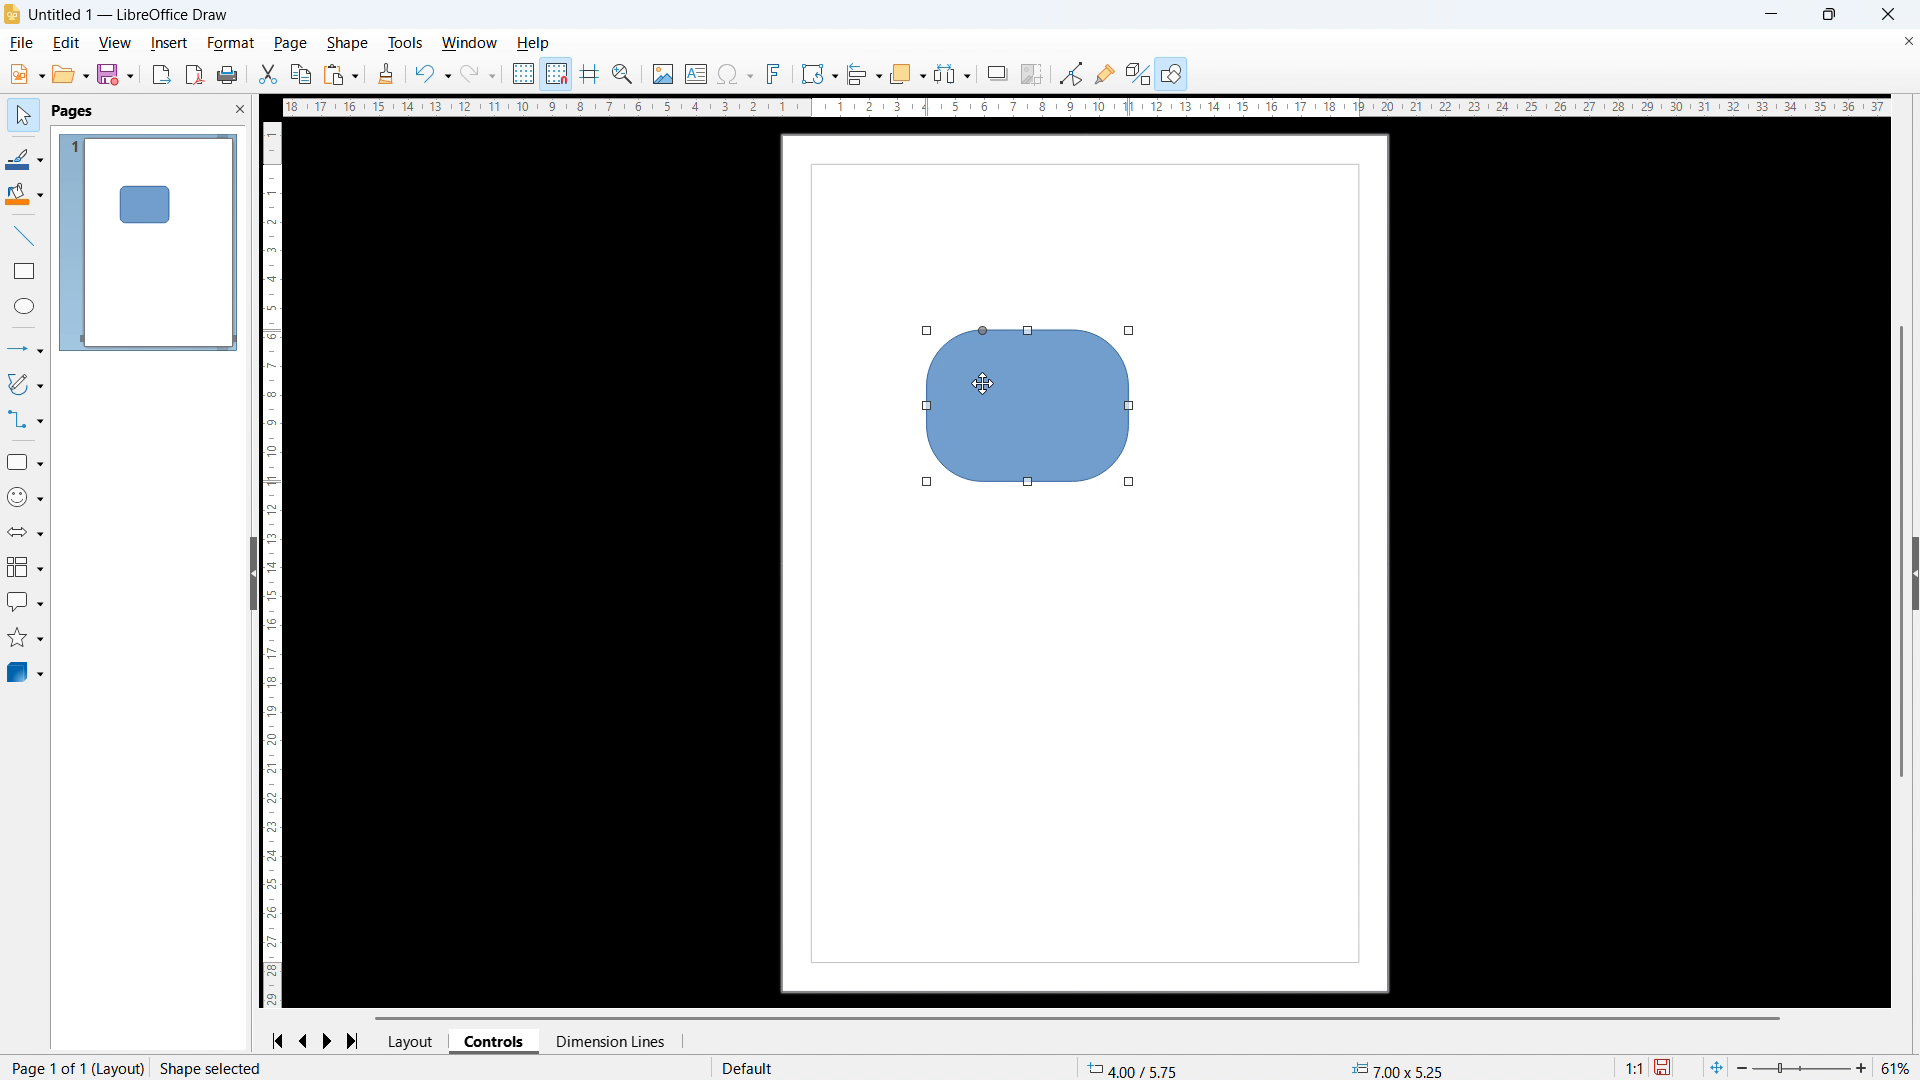 The width and height of the screenshot is (1920, 1080). I want to click on hide pane, so click(252, 573).